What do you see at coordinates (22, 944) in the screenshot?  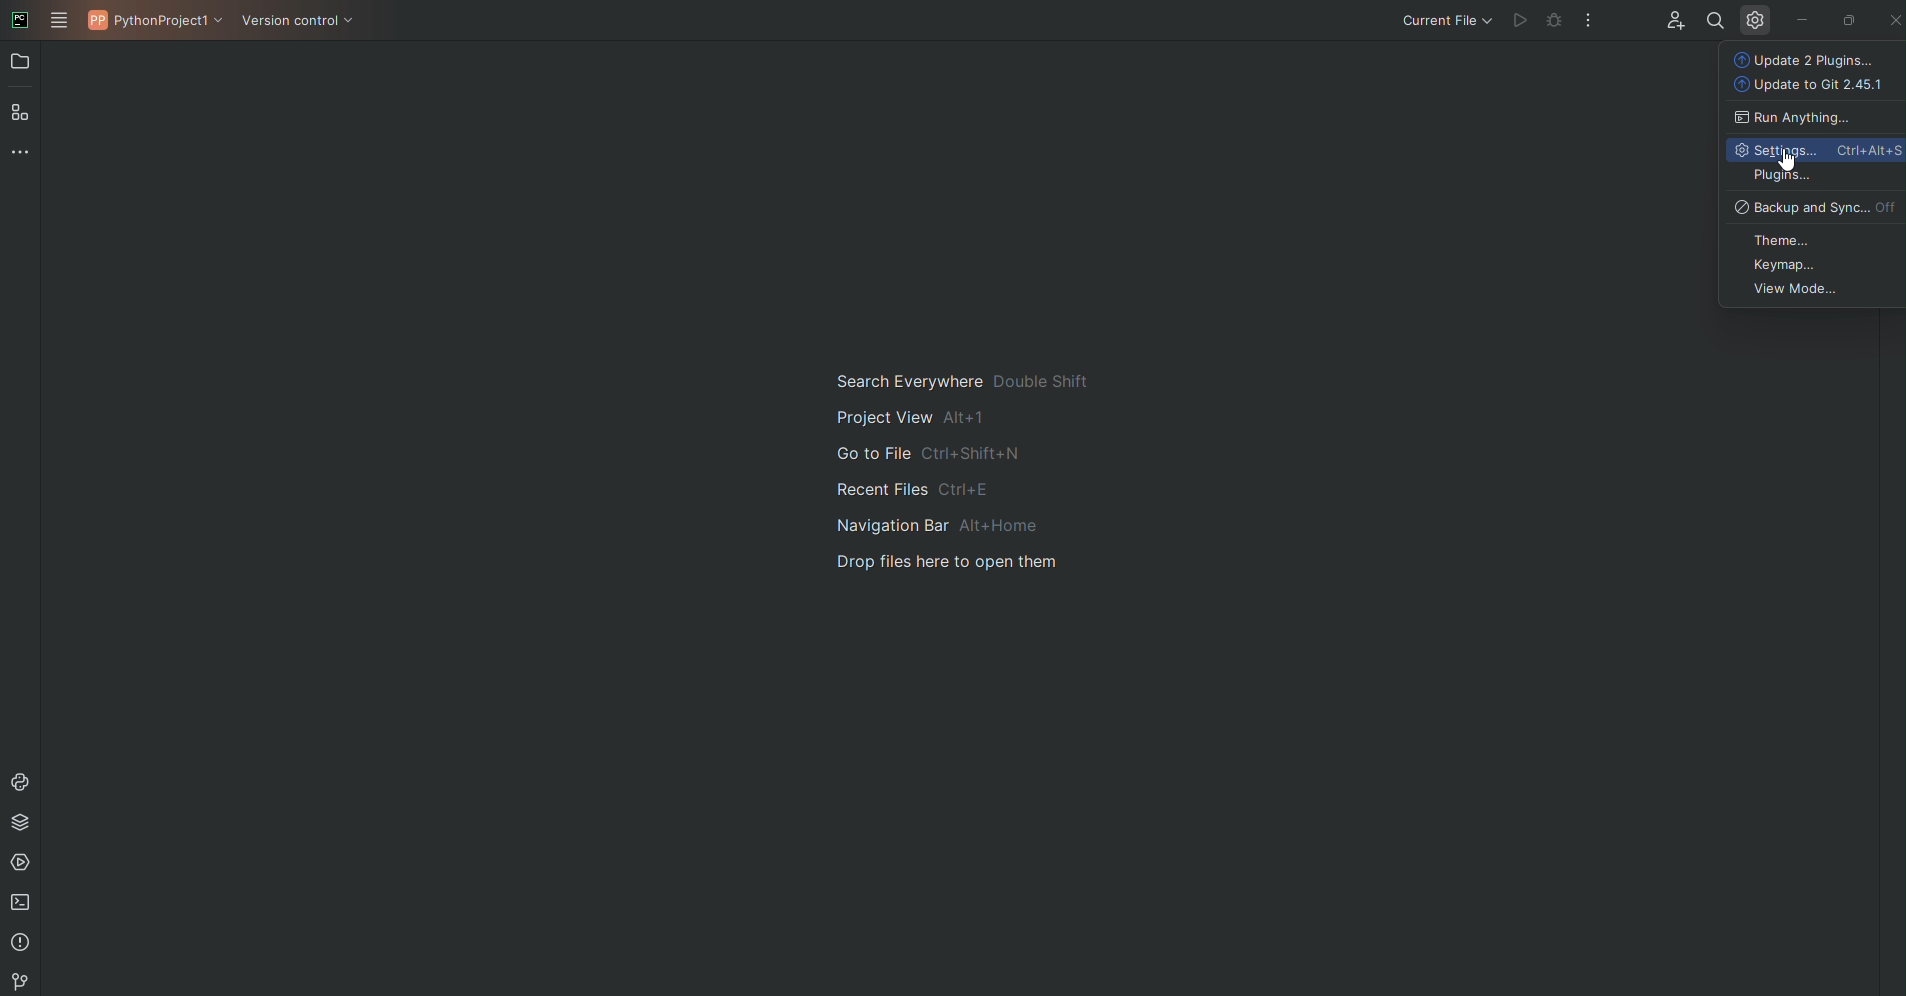 I see `Problems` at bounding box center [22, 944].